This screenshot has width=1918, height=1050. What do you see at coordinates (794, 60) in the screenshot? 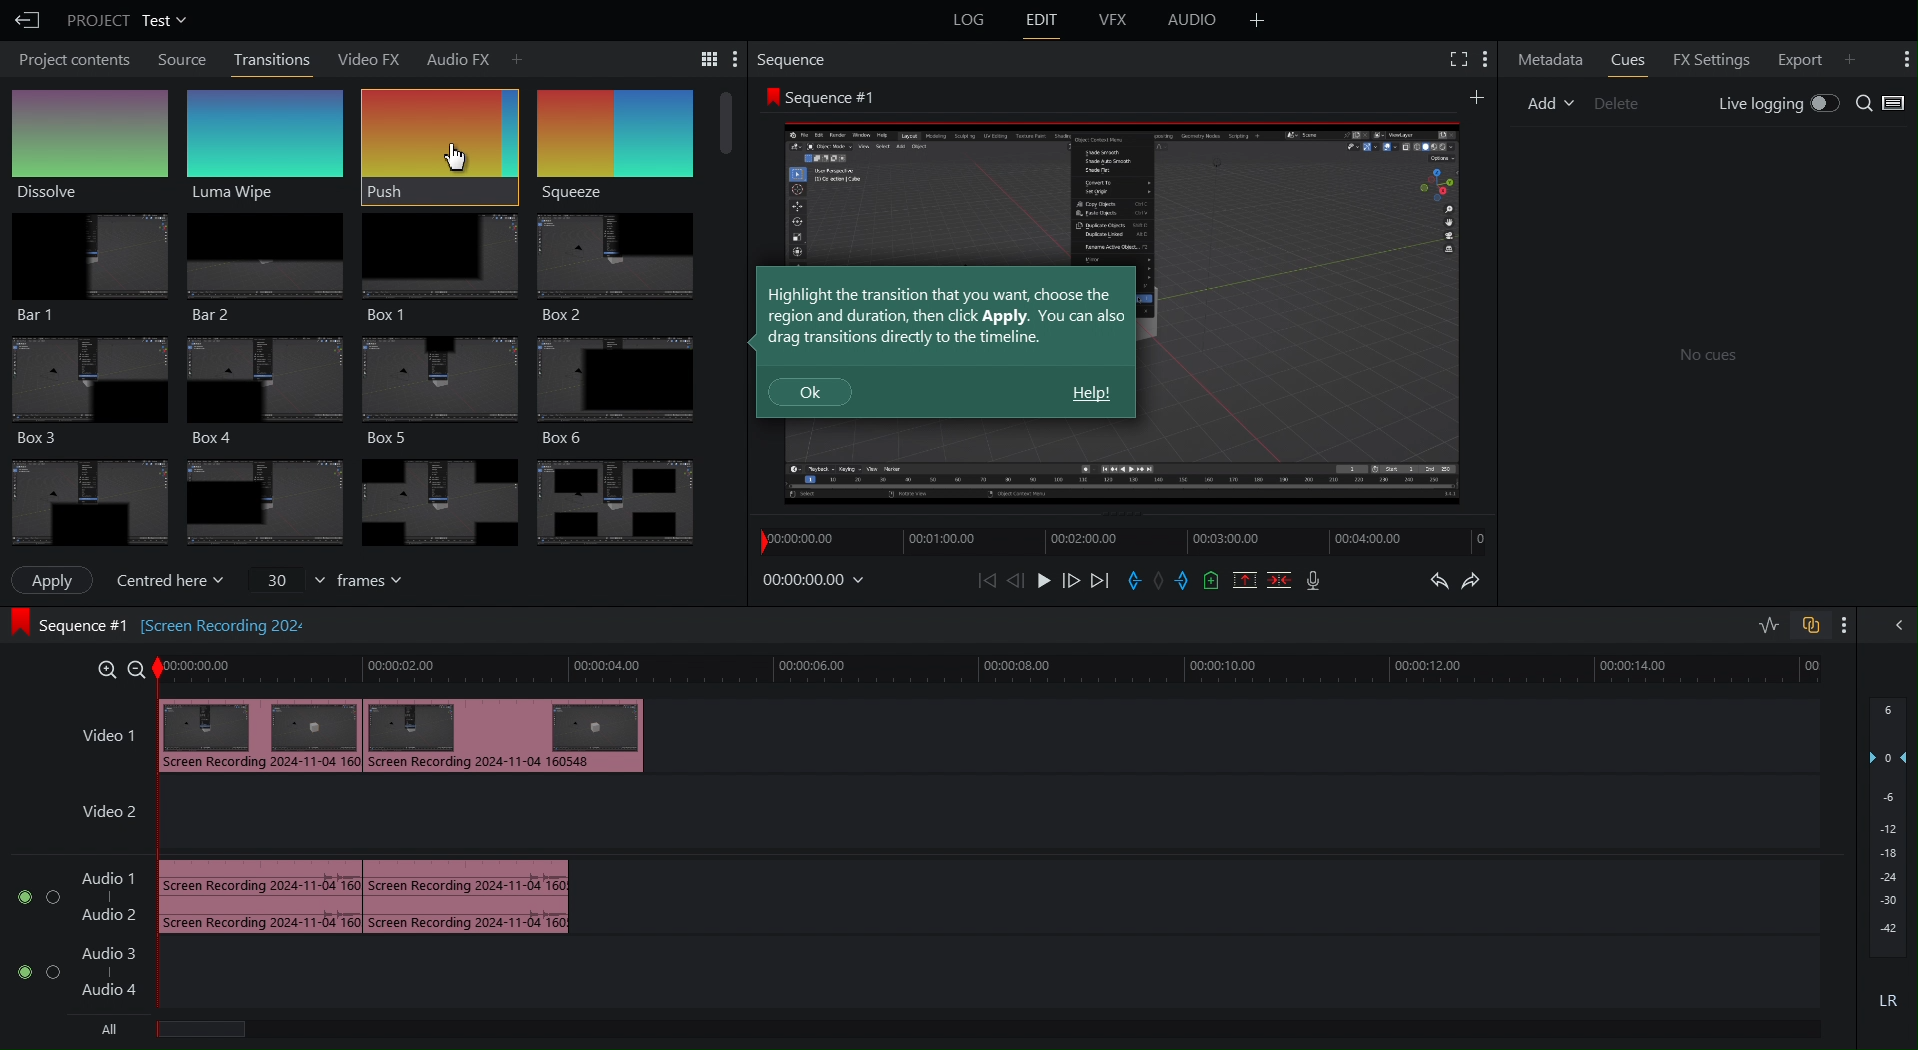
I see `Sequence` at bounding box center [794, 60].